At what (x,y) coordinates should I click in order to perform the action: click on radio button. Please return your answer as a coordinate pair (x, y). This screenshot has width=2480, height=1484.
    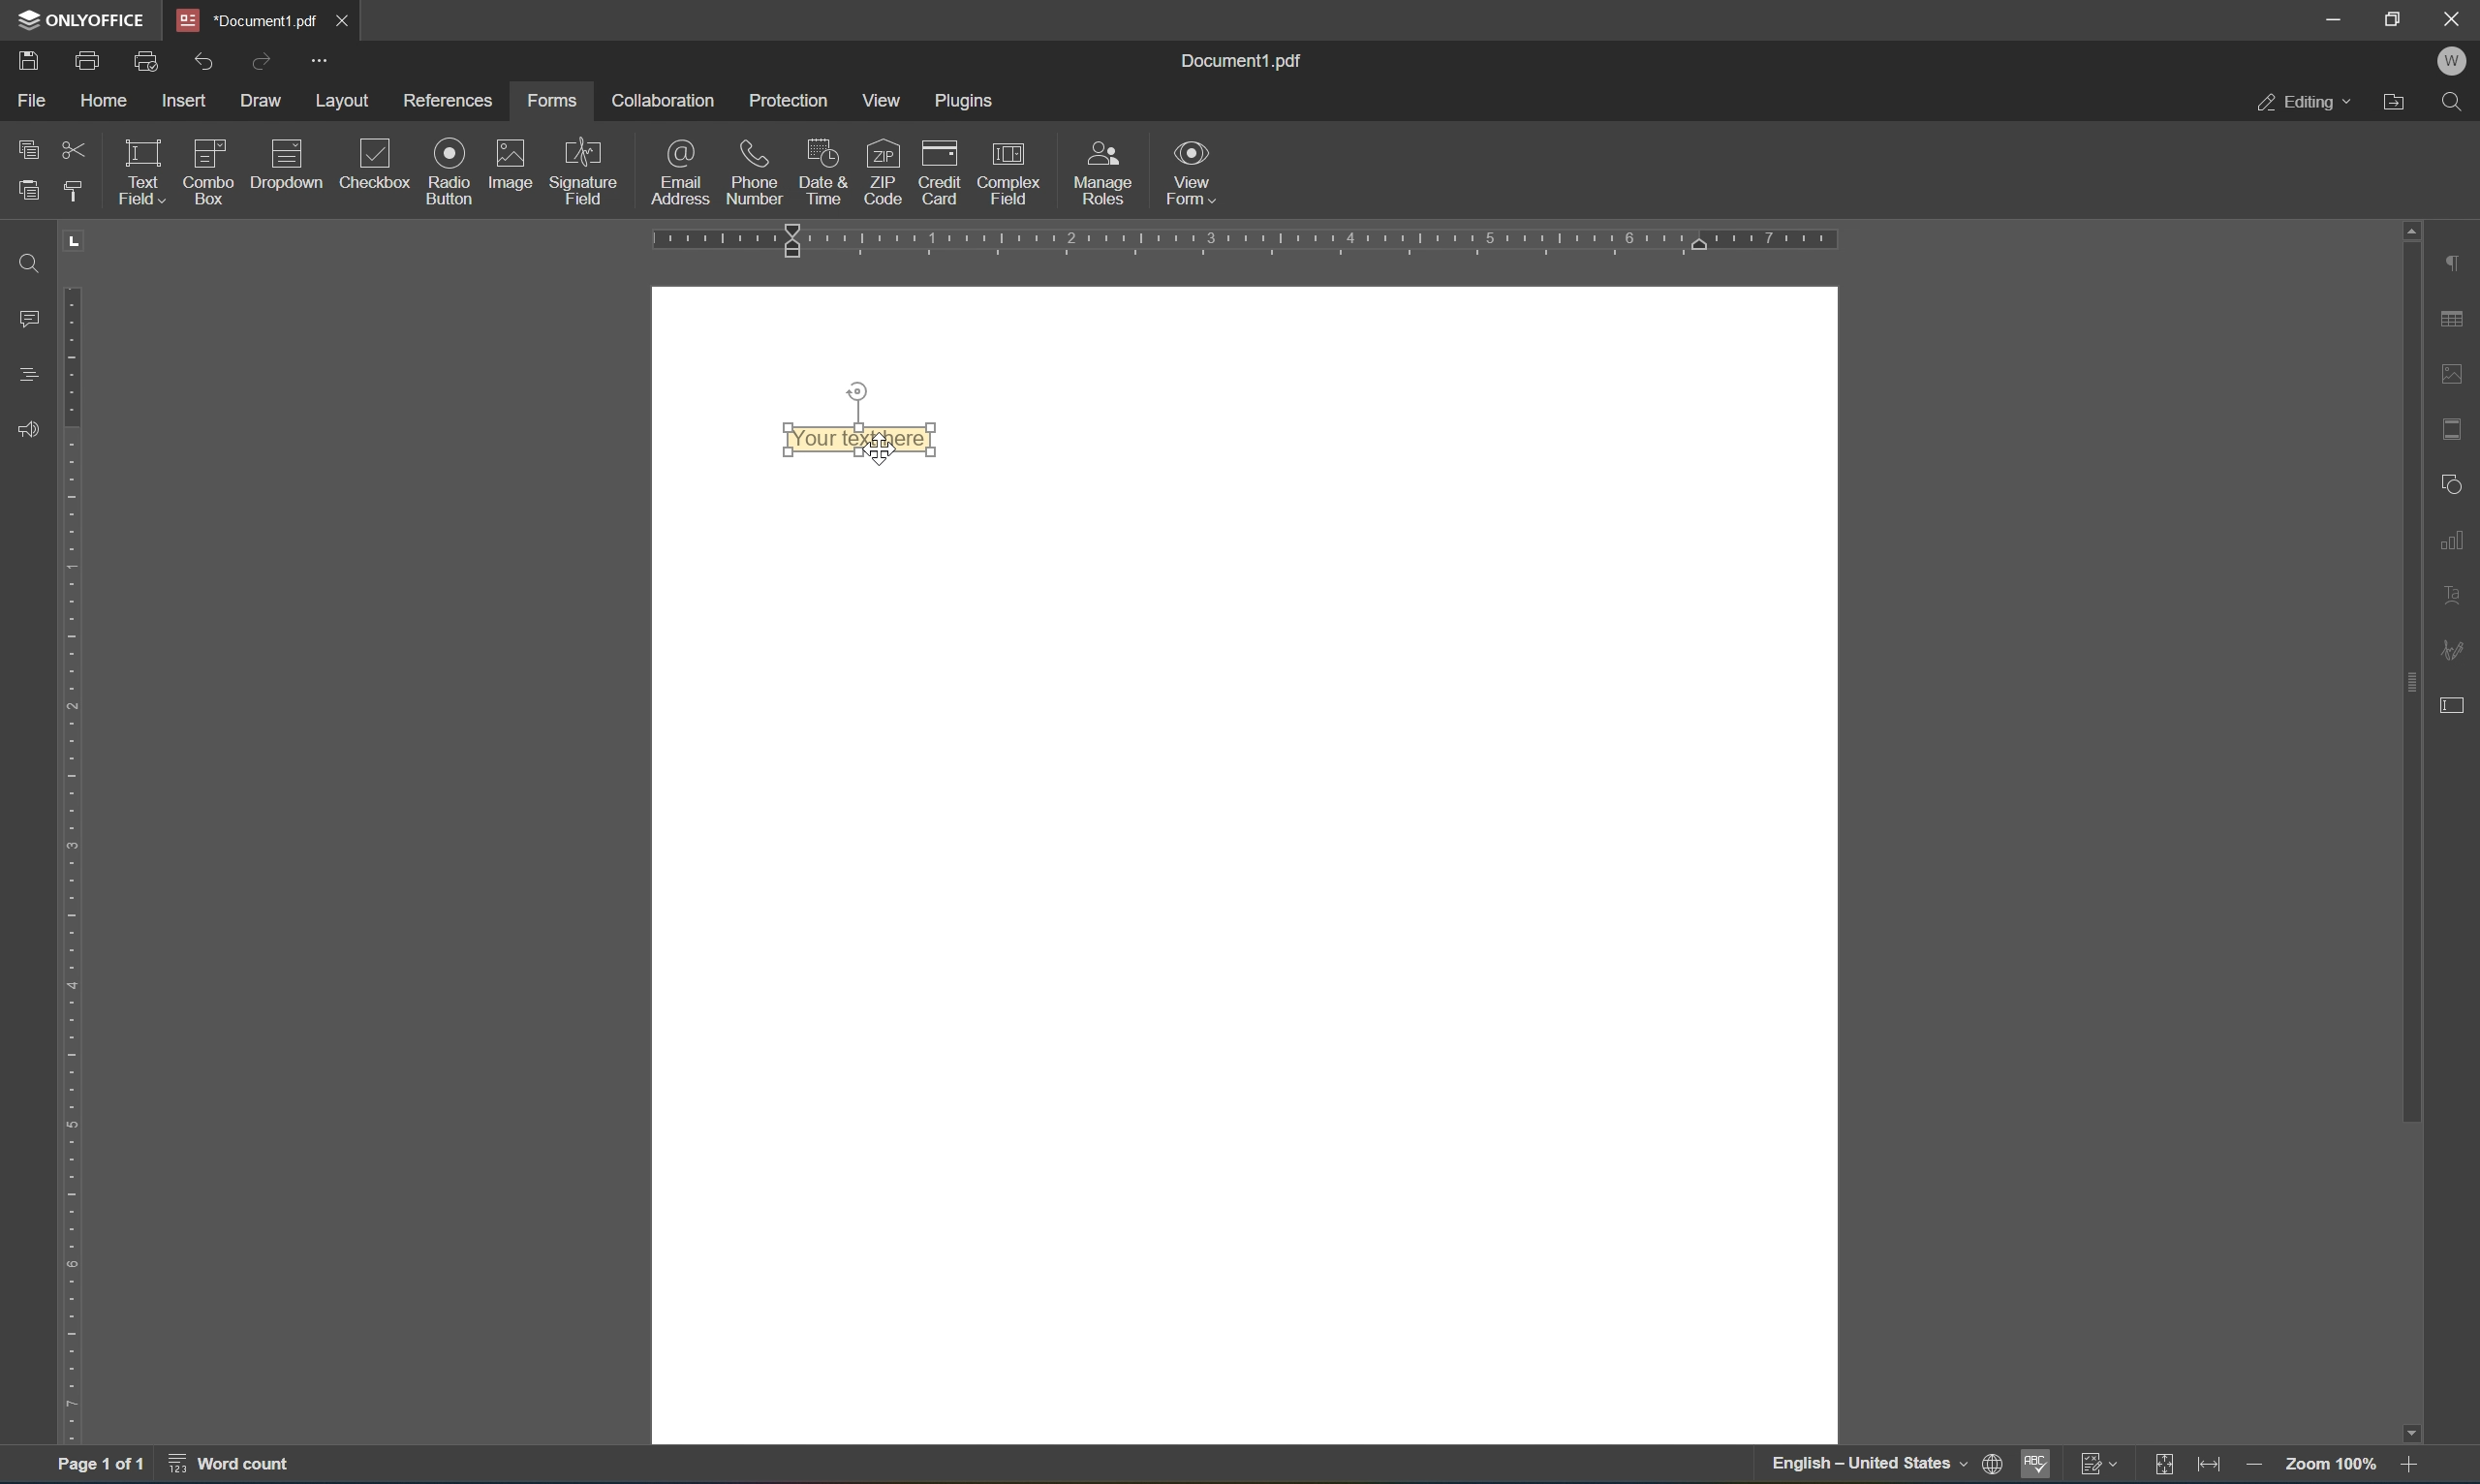
    Looking at the image, I should click on (448, 170).